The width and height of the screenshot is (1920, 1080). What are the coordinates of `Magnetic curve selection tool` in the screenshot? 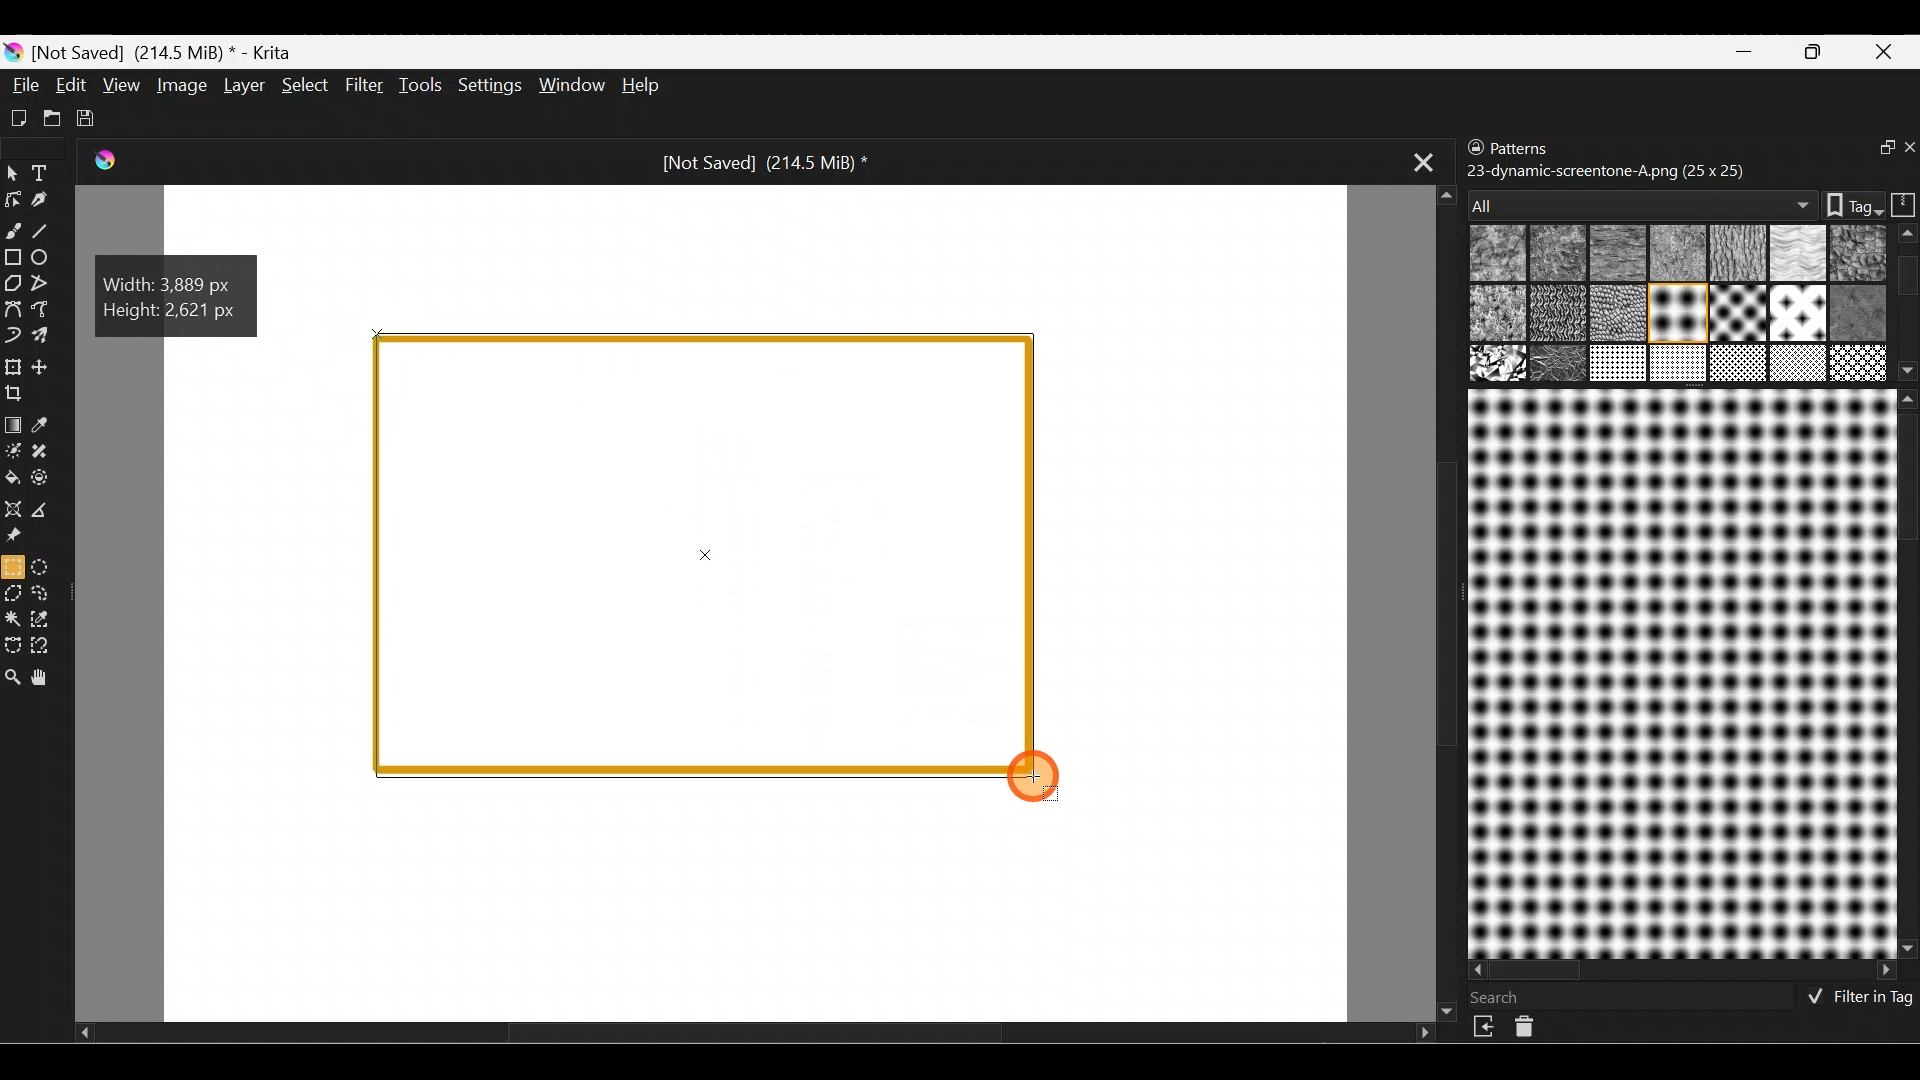 It's located at (54, 646).